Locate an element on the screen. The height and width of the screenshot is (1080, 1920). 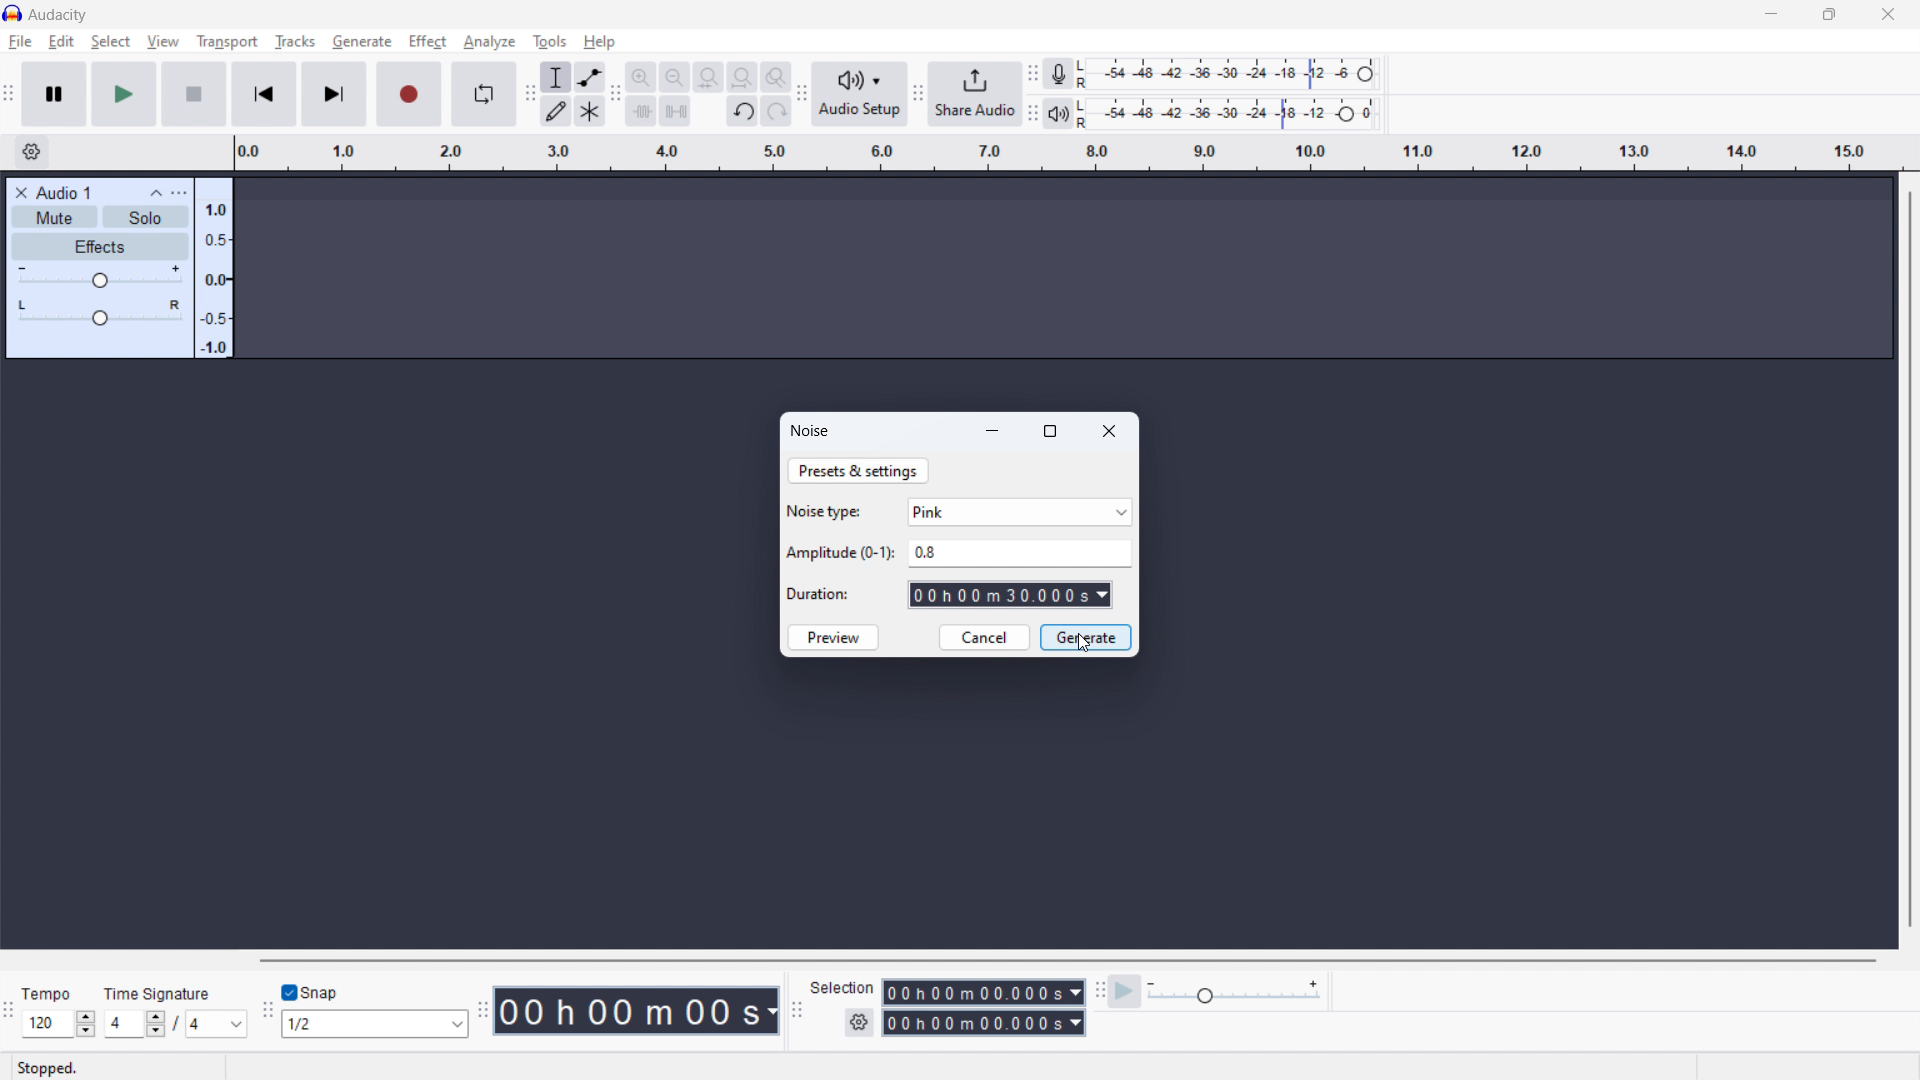
Selection is located at coordinates (844, 986).